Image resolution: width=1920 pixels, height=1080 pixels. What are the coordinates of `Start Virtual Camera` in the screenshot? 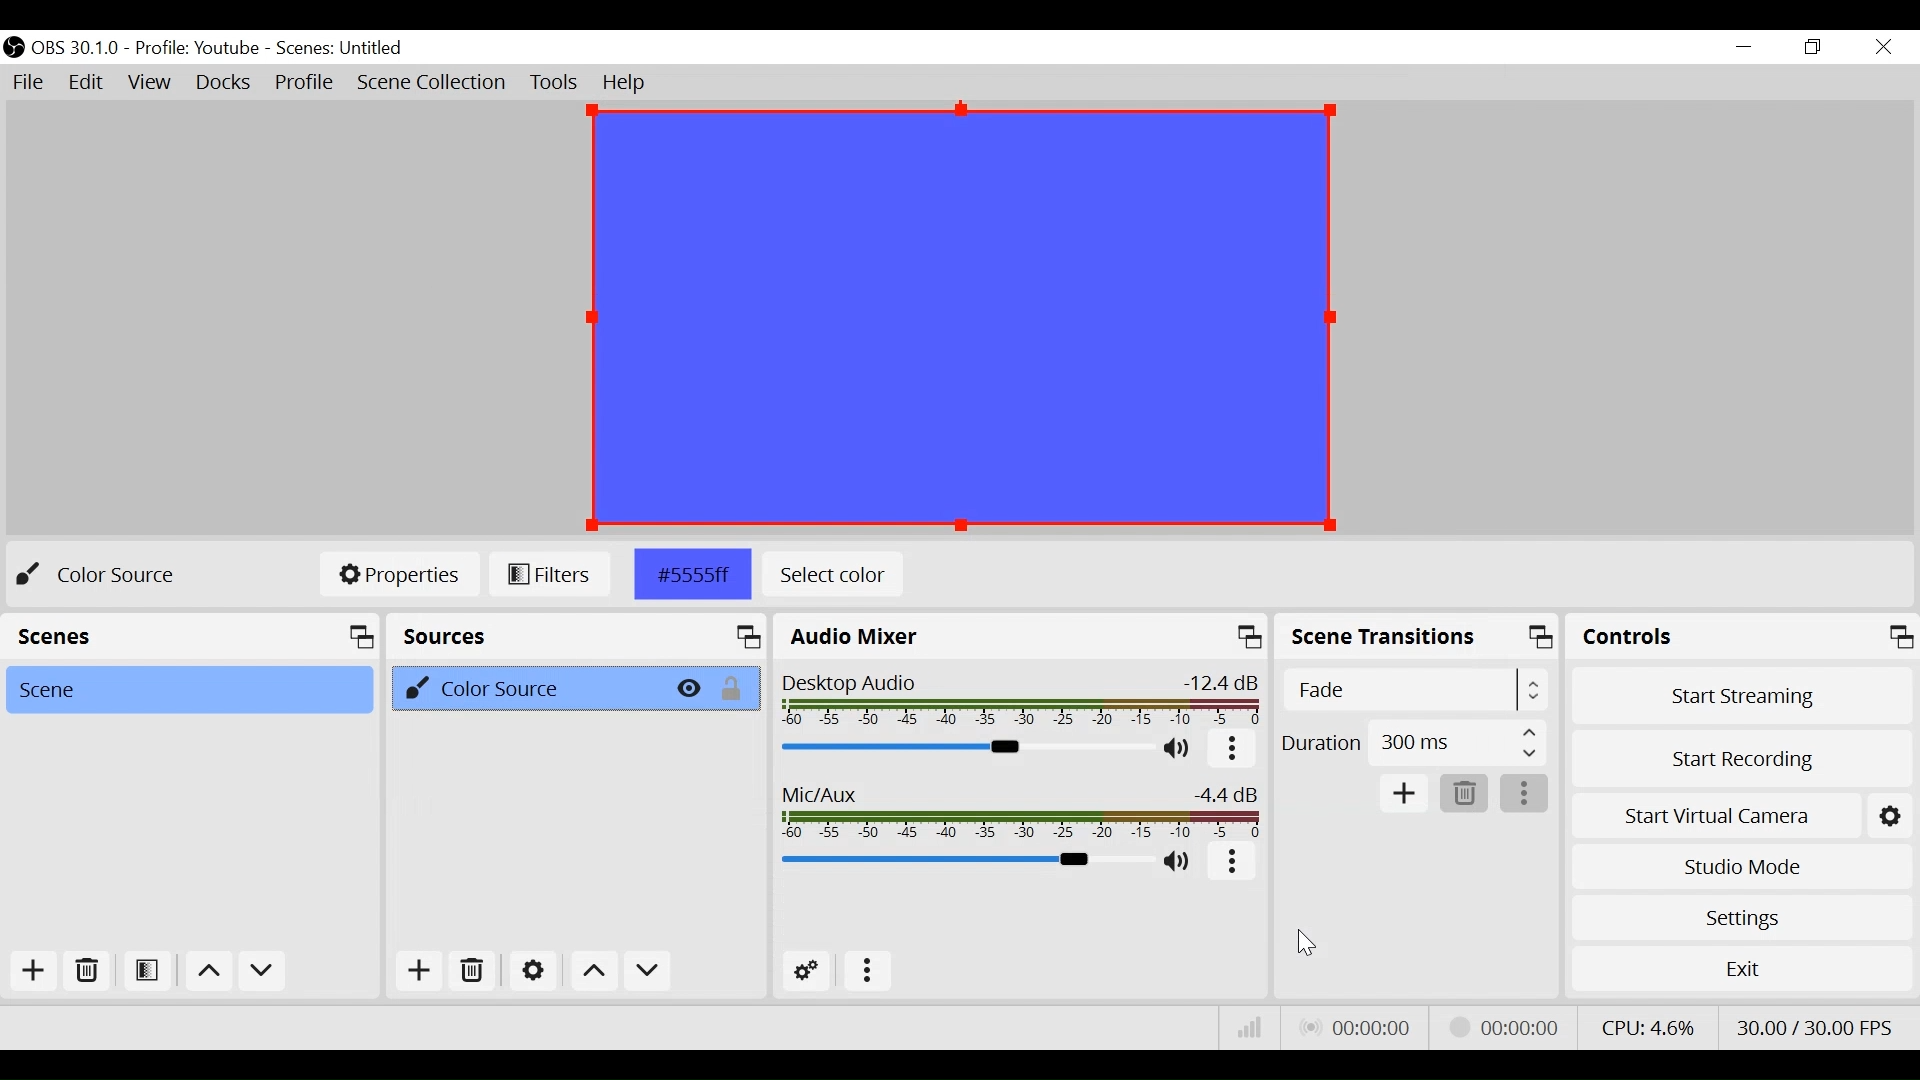 It's located at (1742, 817).